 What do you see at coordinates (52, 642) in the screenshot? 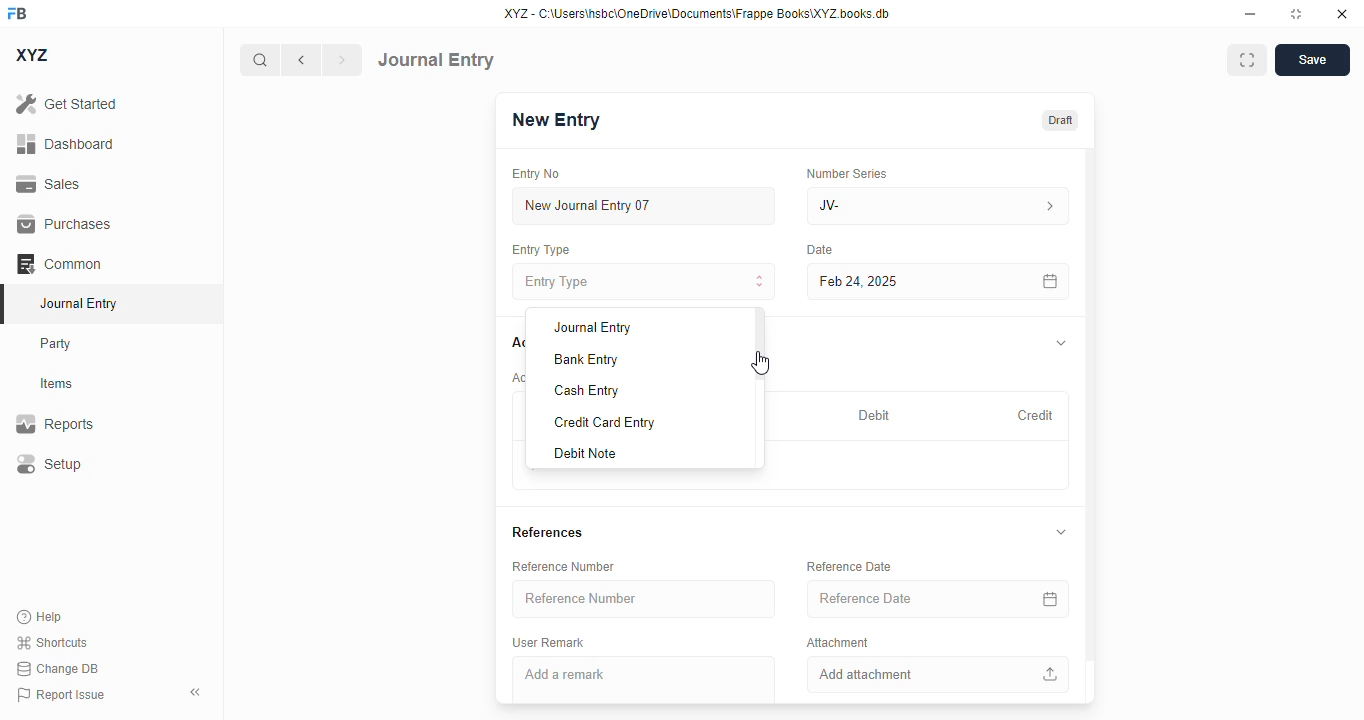
I see `shortcuts` at bounding box center [52, 642].